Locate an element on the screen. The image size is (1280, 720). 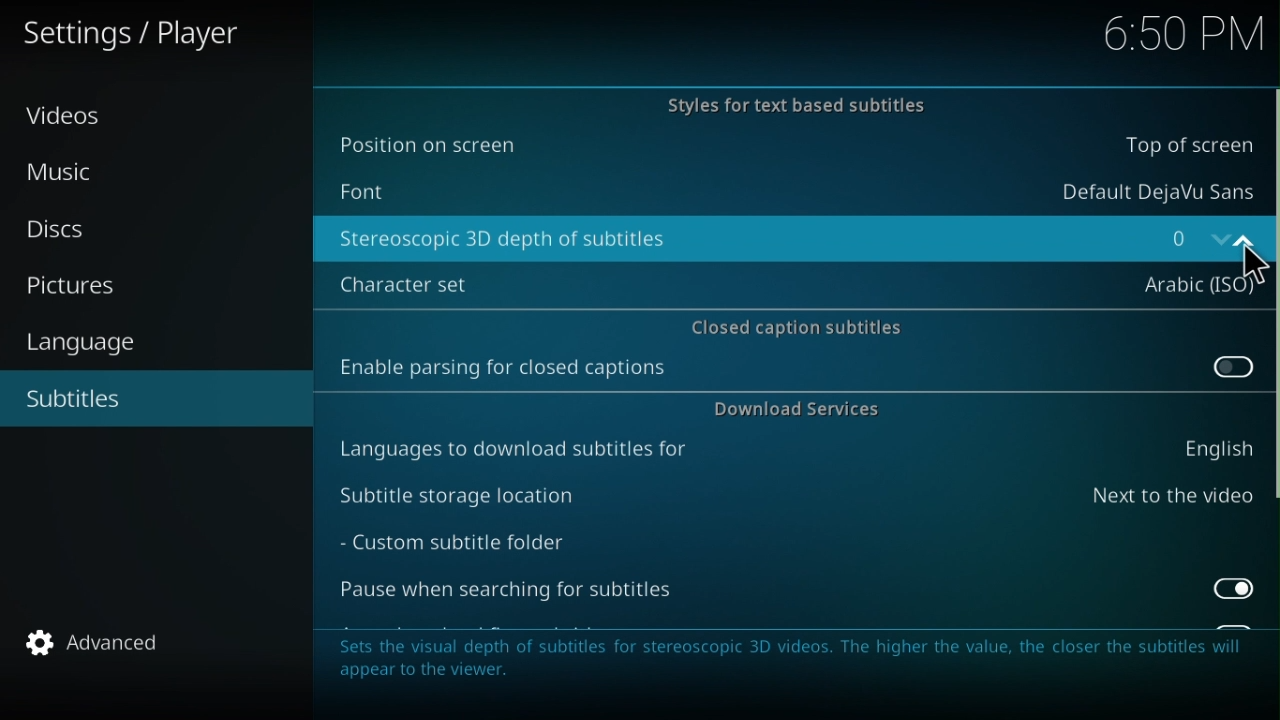
Custom subtitle folder is located at coordinates (479, 545).